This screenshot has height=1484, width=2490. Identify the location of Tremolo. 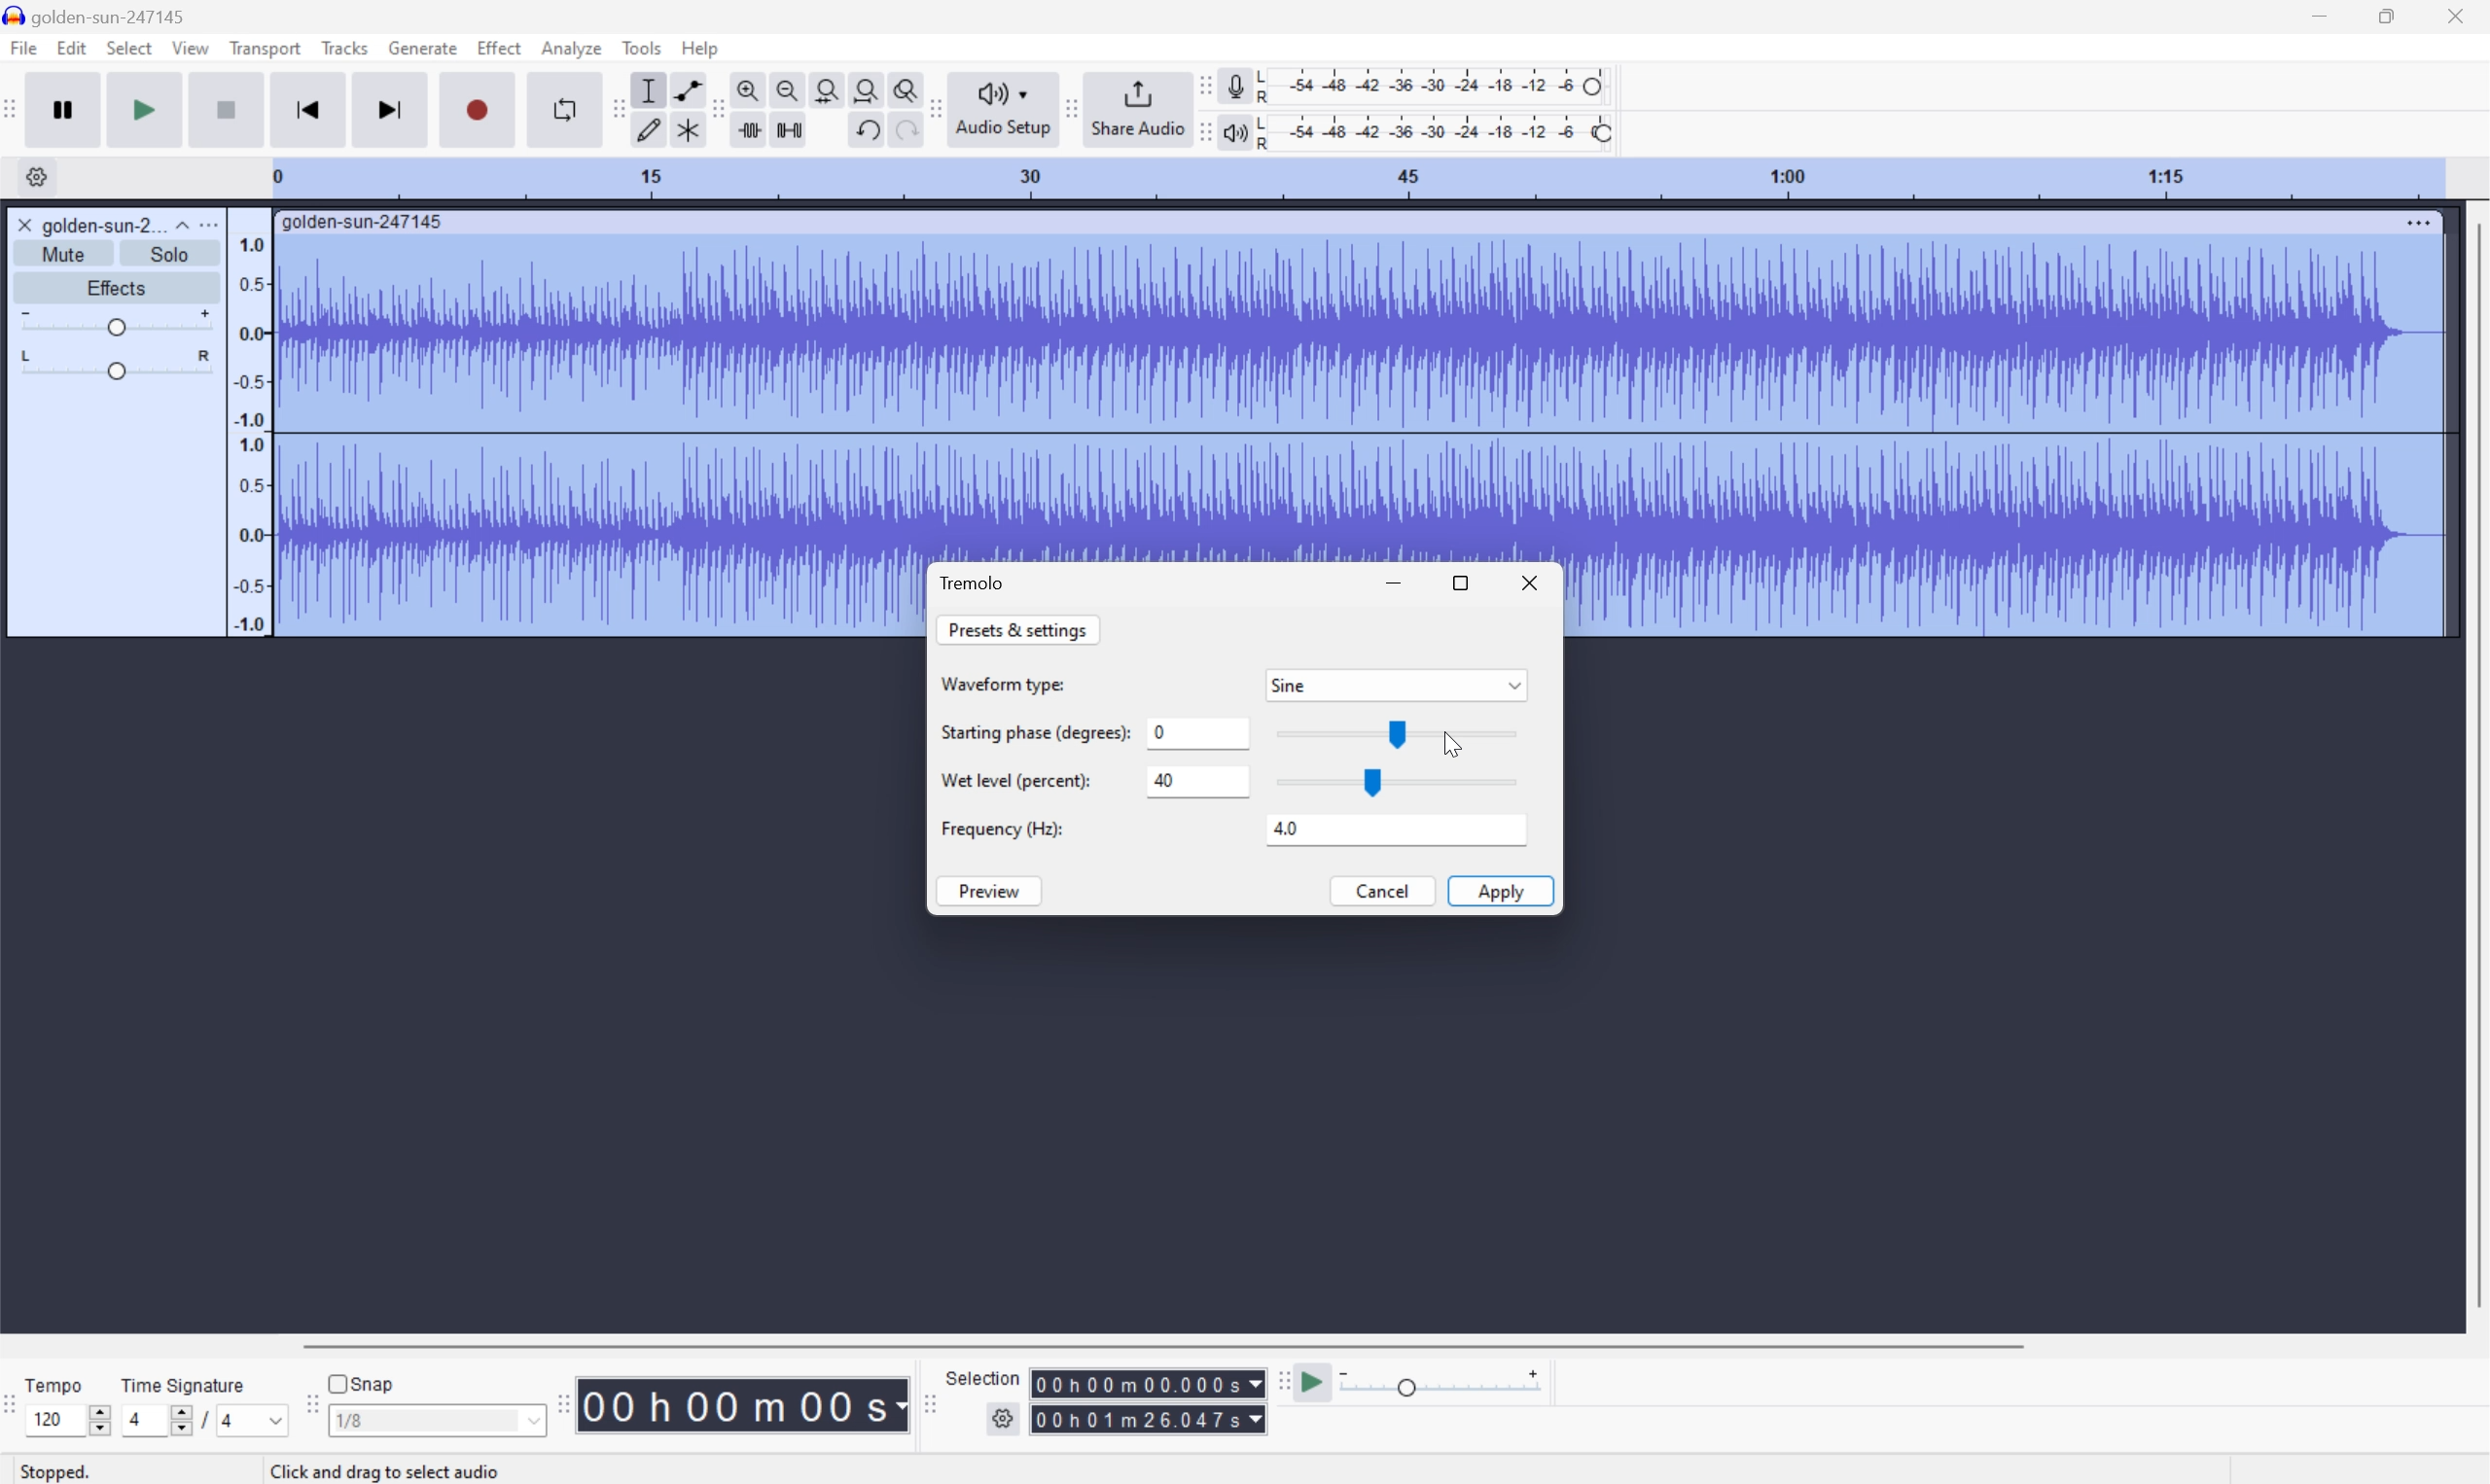
(973, 580).